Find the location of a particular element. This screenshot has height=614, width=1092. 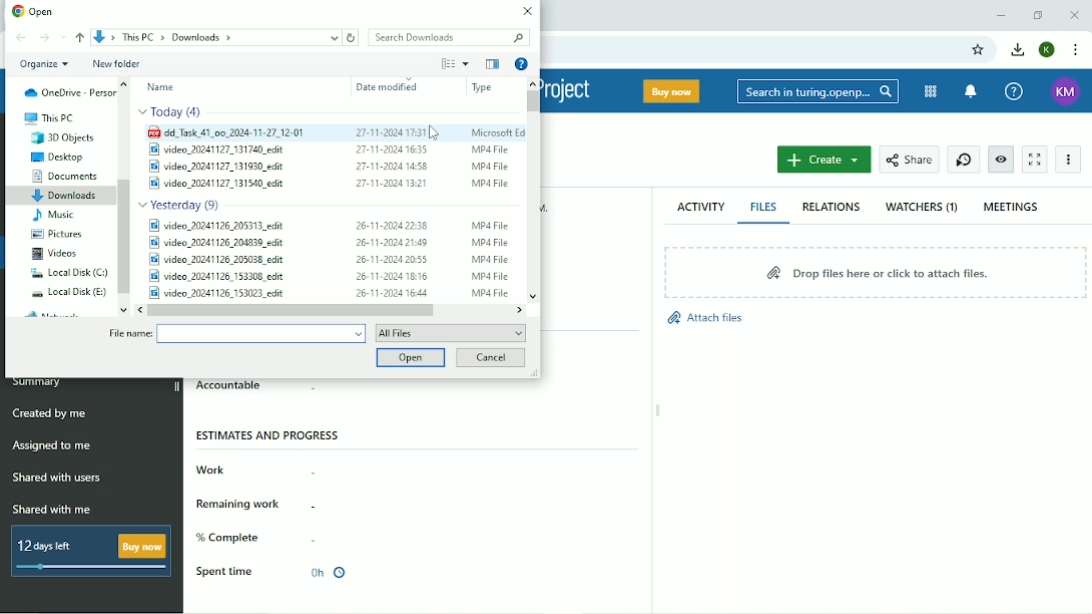

Estimates and progress is located at coordinates (270, 435).